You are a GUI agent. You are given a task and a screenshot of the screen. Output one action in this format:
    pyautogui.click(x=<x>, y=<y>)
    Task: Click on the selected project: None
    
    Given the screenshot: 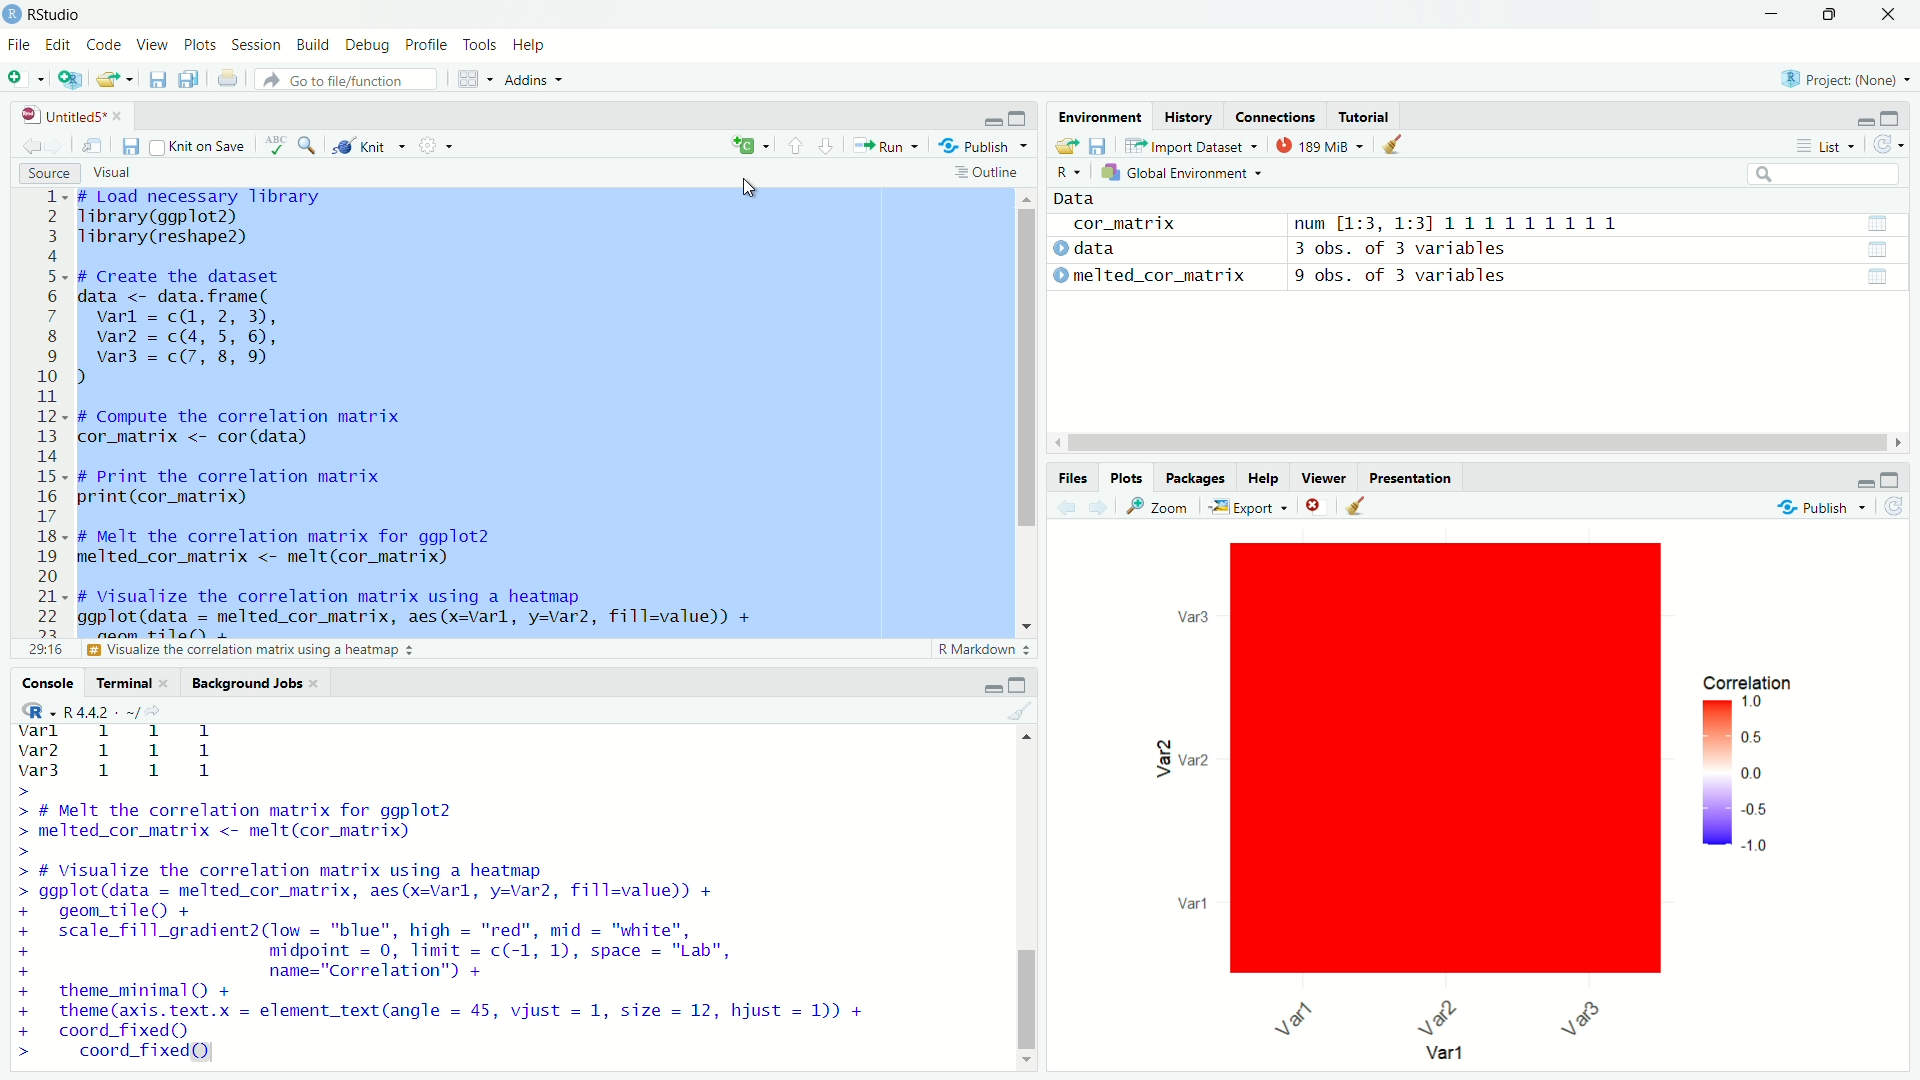 What is the action you would take?
    pyautogui.click(x=1848, y=77)
    